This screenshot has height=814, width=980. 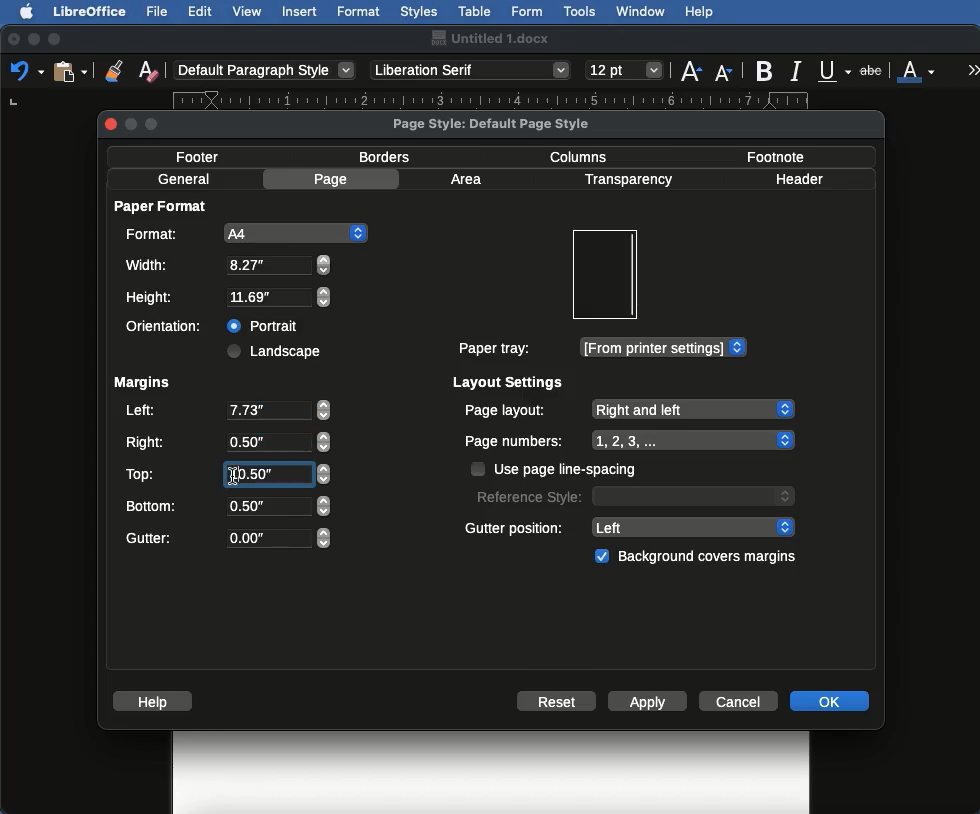 What do you see at coordinates (974, 69) in the screenshot?
I see `More` at bounding box center [974, 69].